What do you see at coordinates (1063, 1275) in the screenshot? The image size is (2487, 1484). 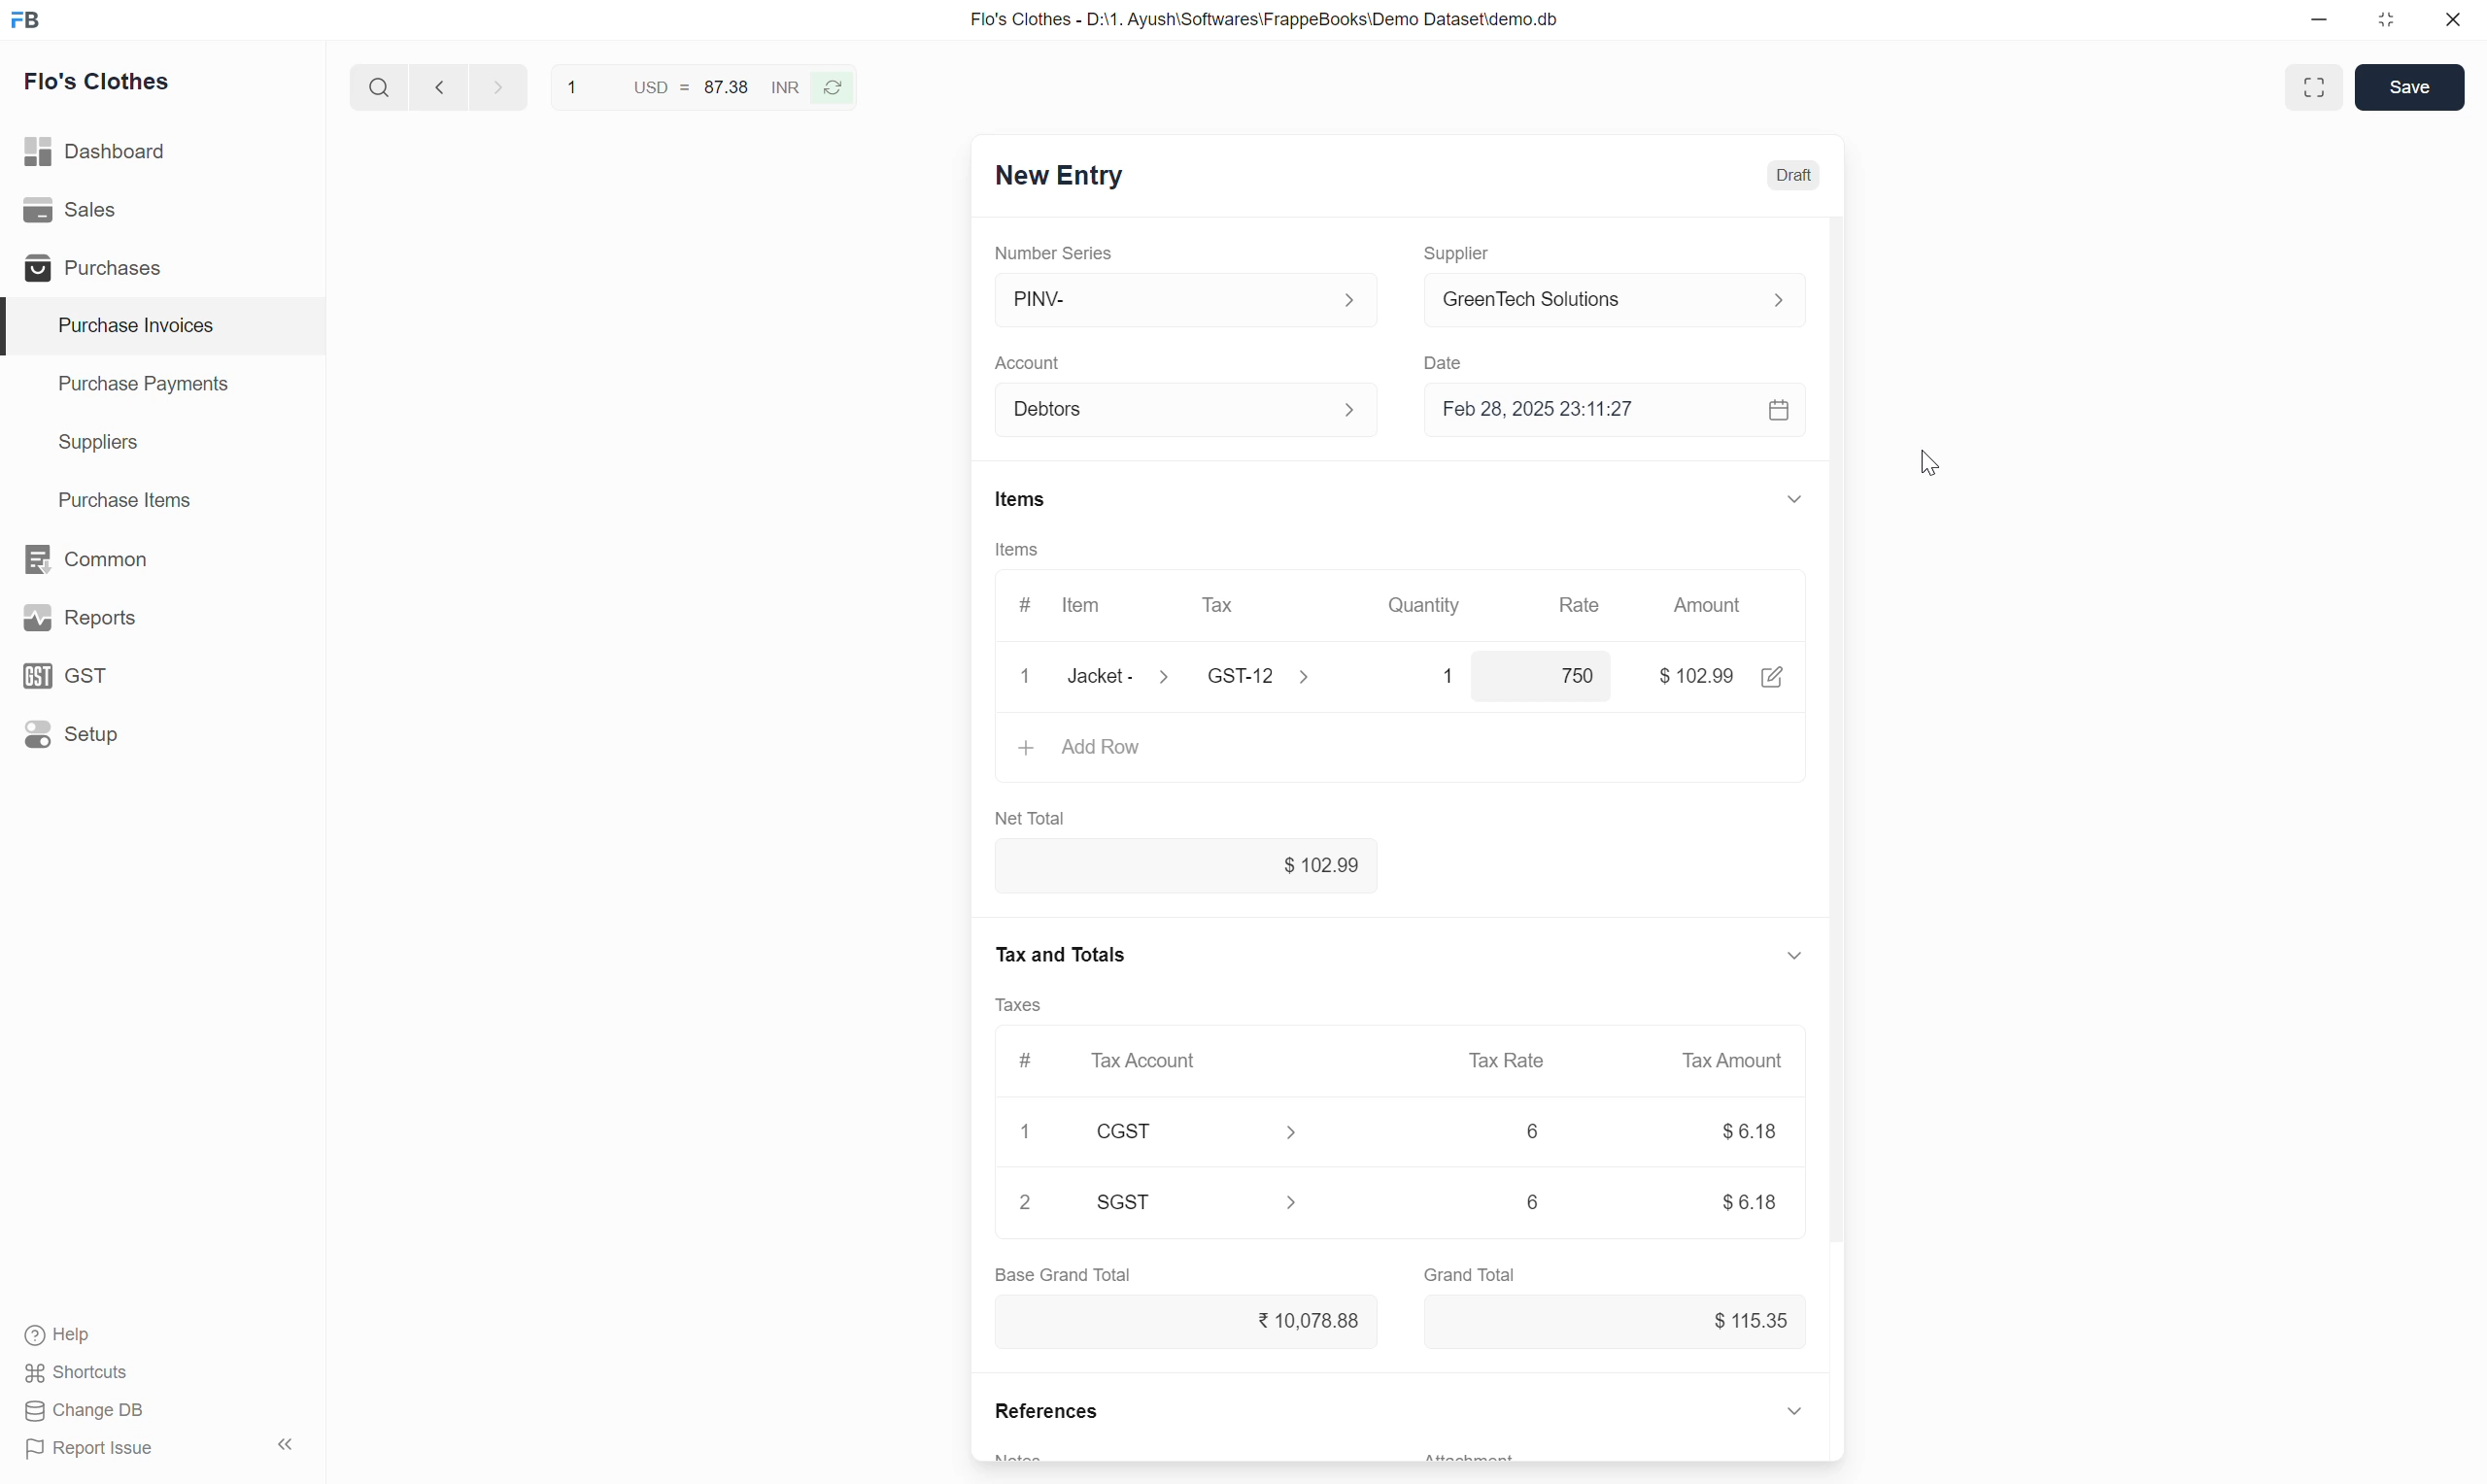 I see `Base Grand Total` at bounding box center [1063, 1275].